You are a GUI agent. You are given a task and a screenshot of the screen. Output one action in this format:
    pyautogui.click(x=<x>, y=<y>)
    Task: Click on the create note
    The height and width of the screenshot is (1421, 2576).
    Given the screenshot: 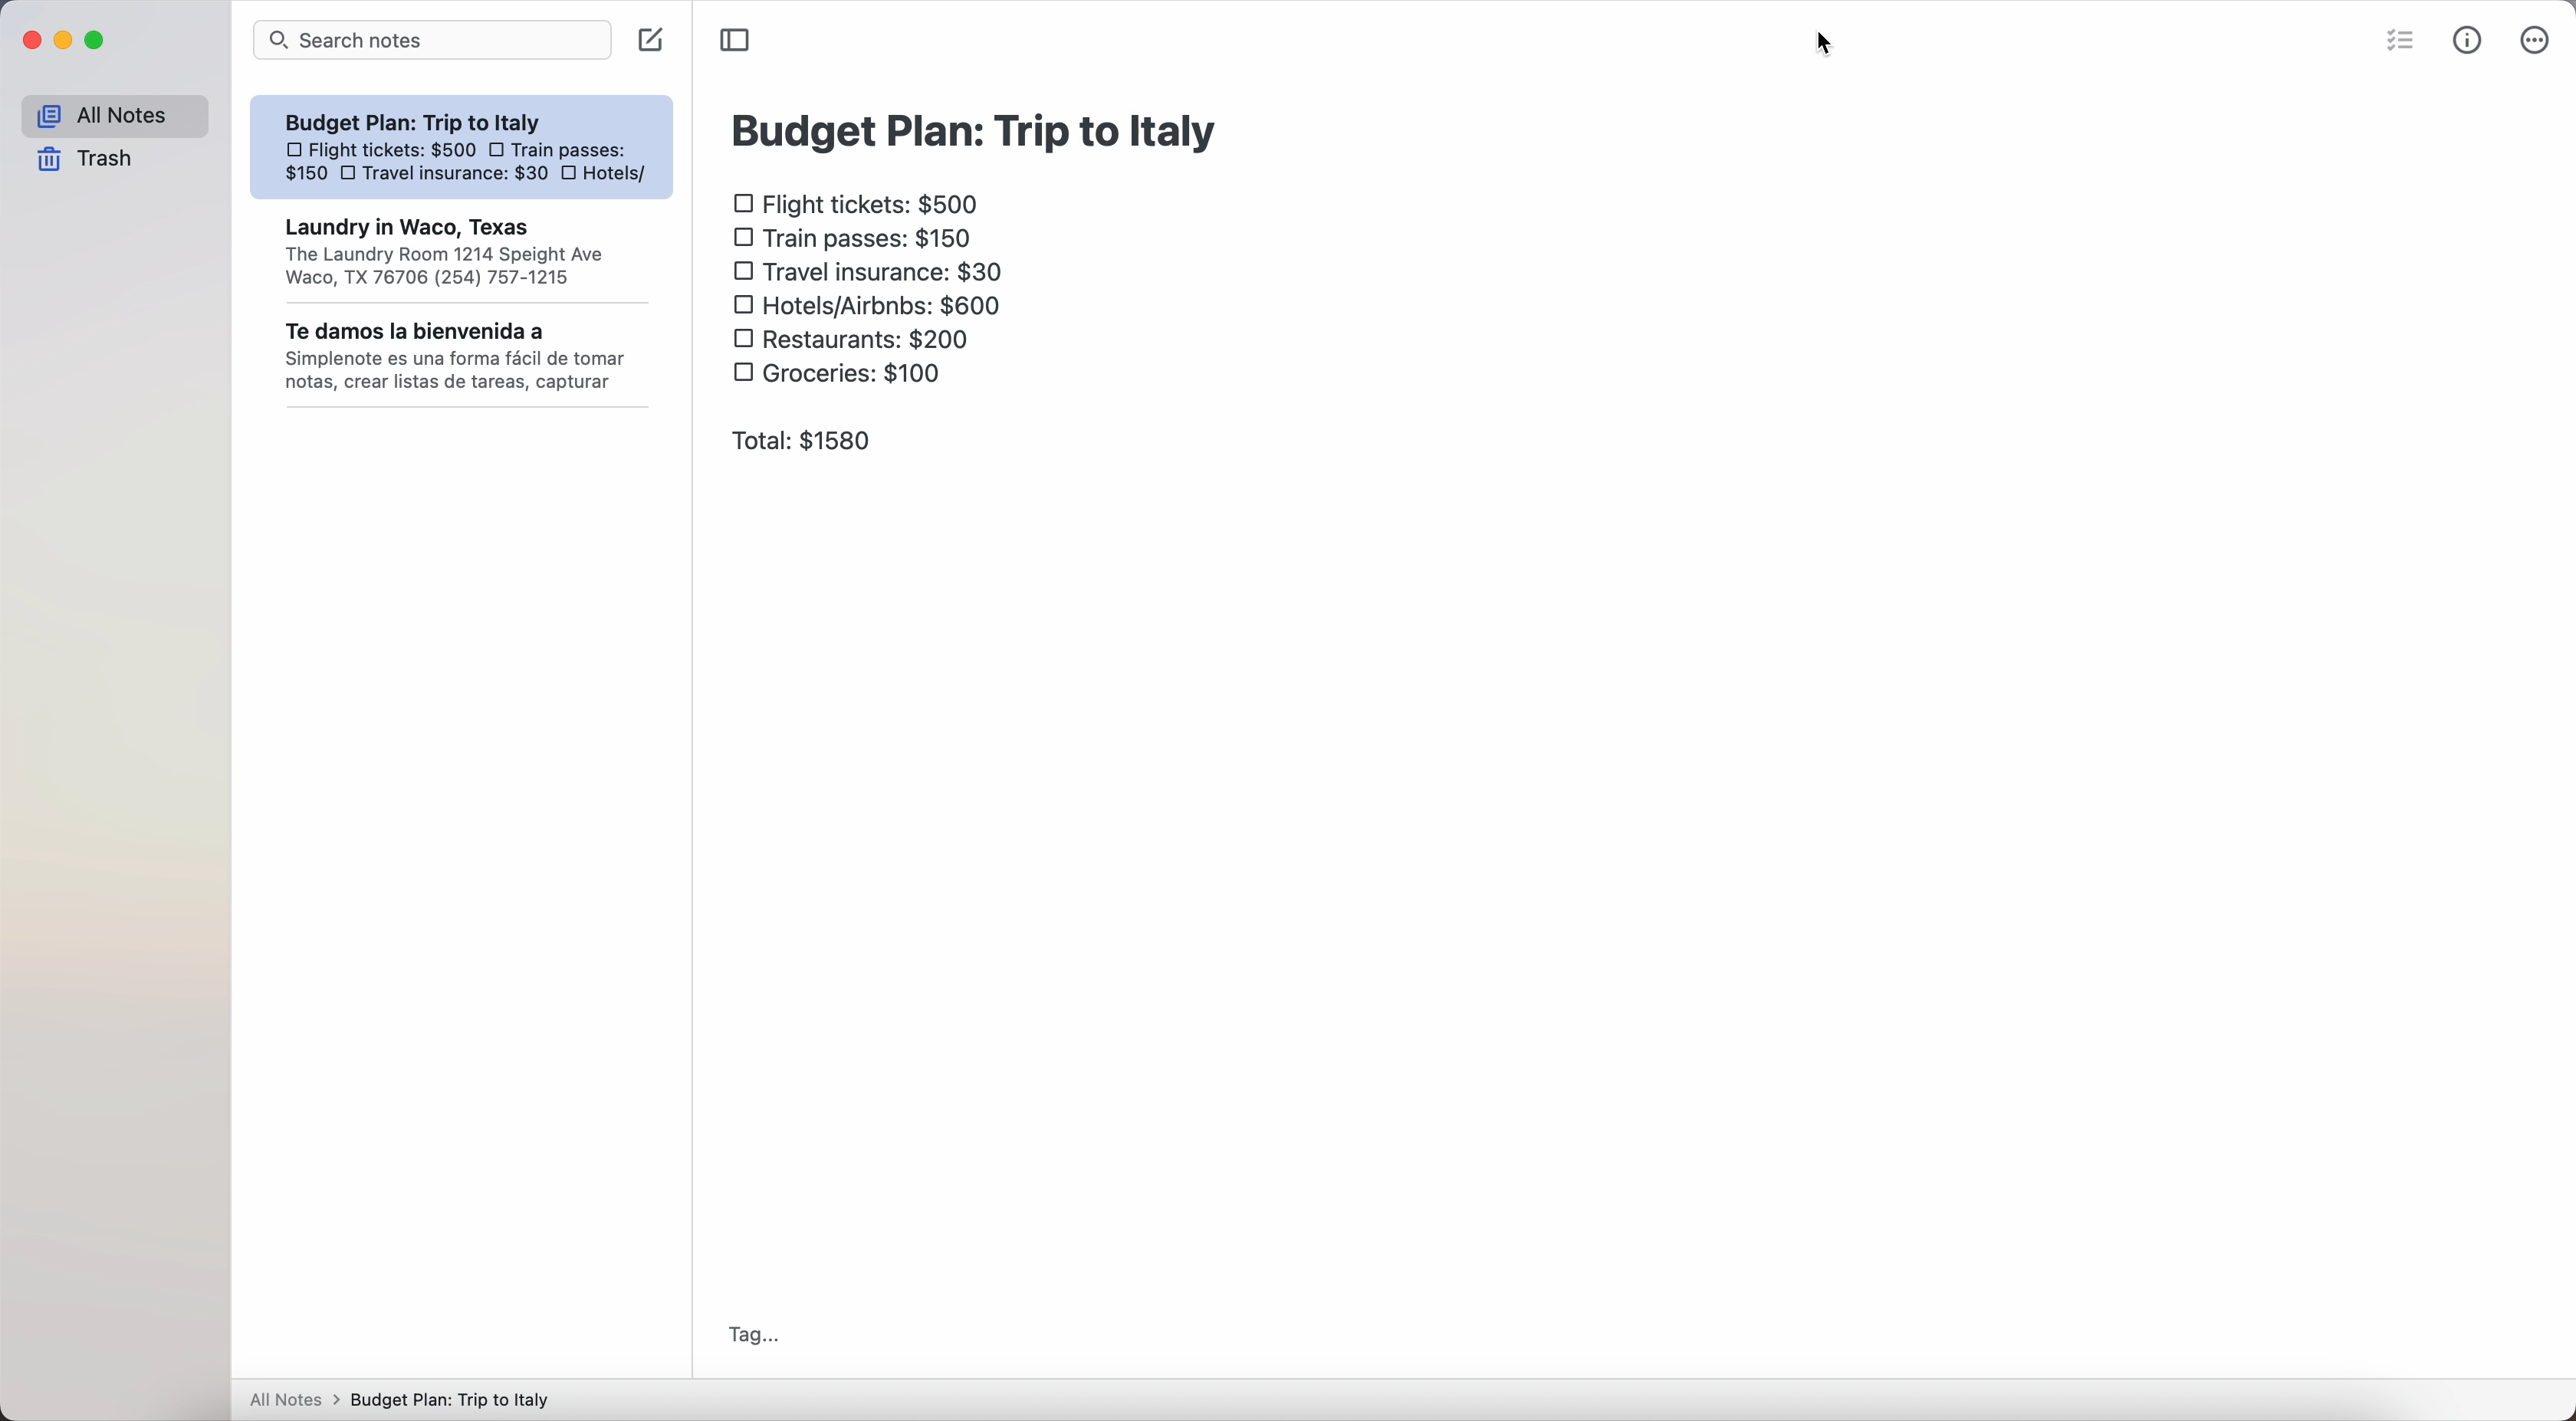 What is the action you would take?
    pyautogui.click(x=652, y=39)
    